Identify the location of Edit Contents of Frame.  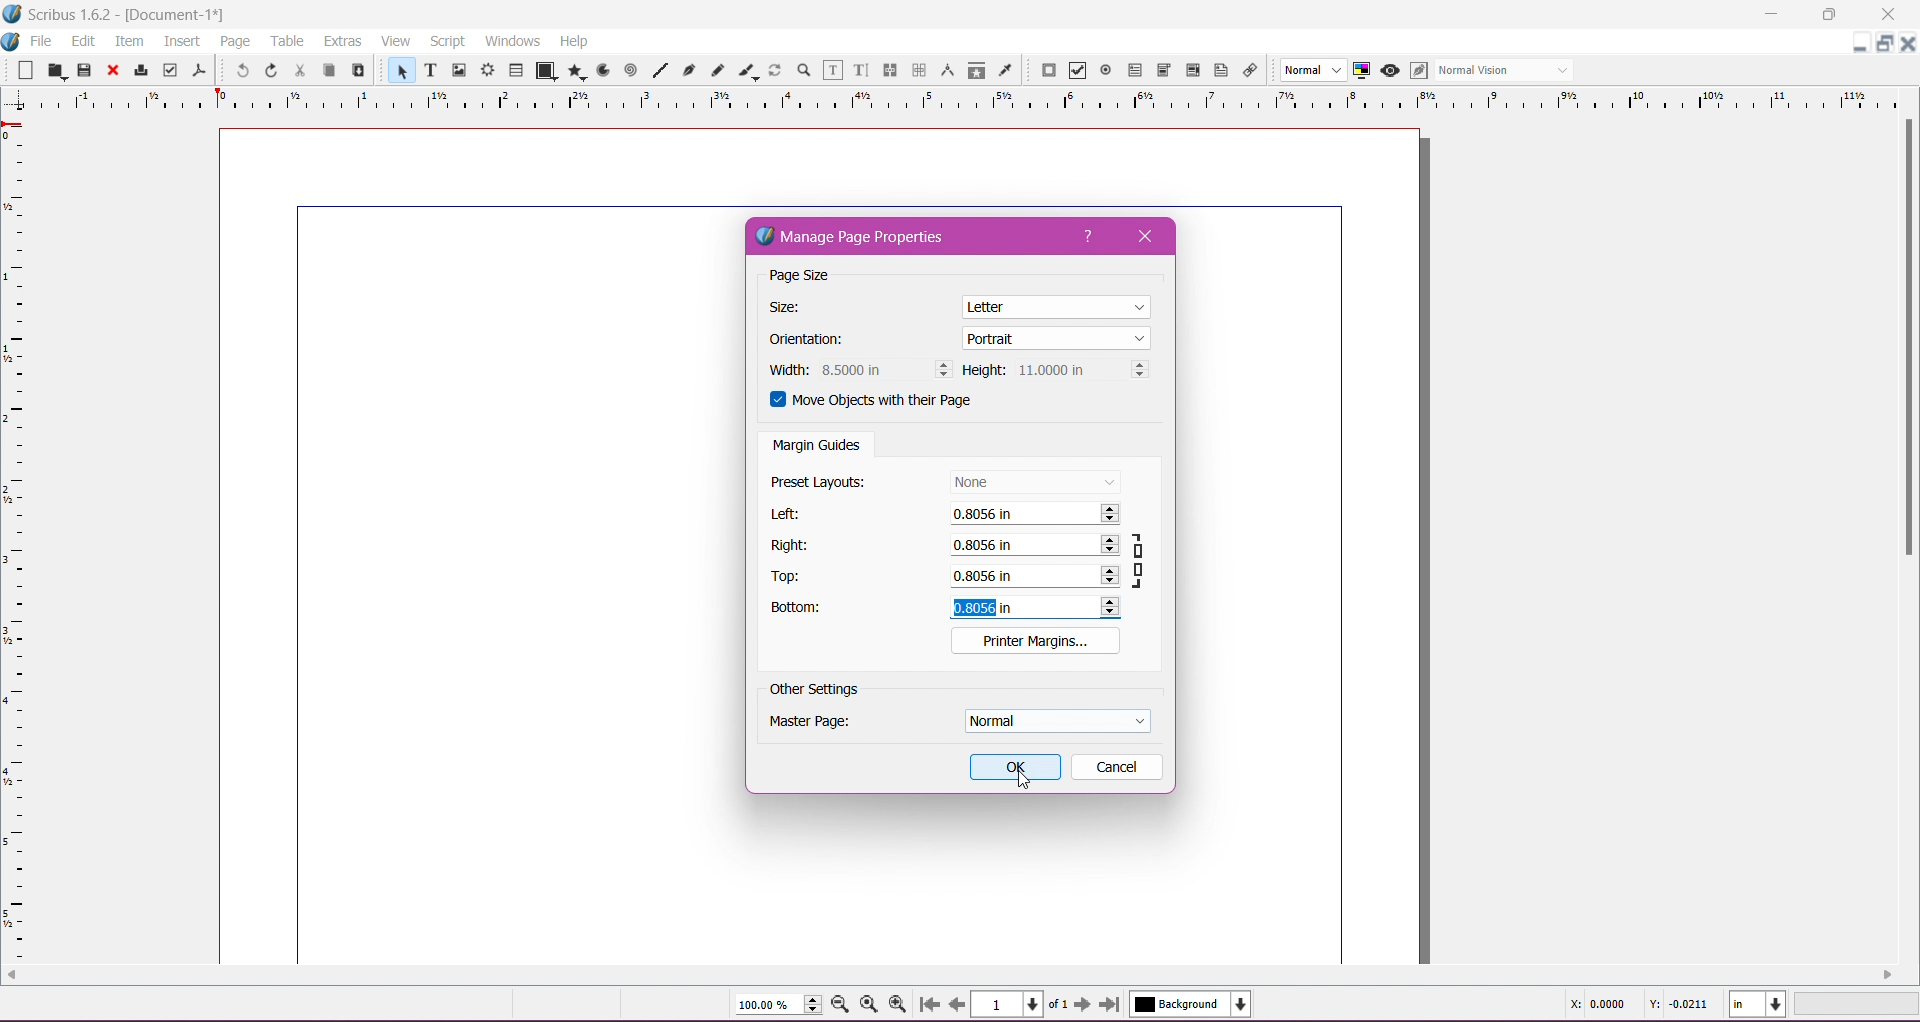
(831, 71).